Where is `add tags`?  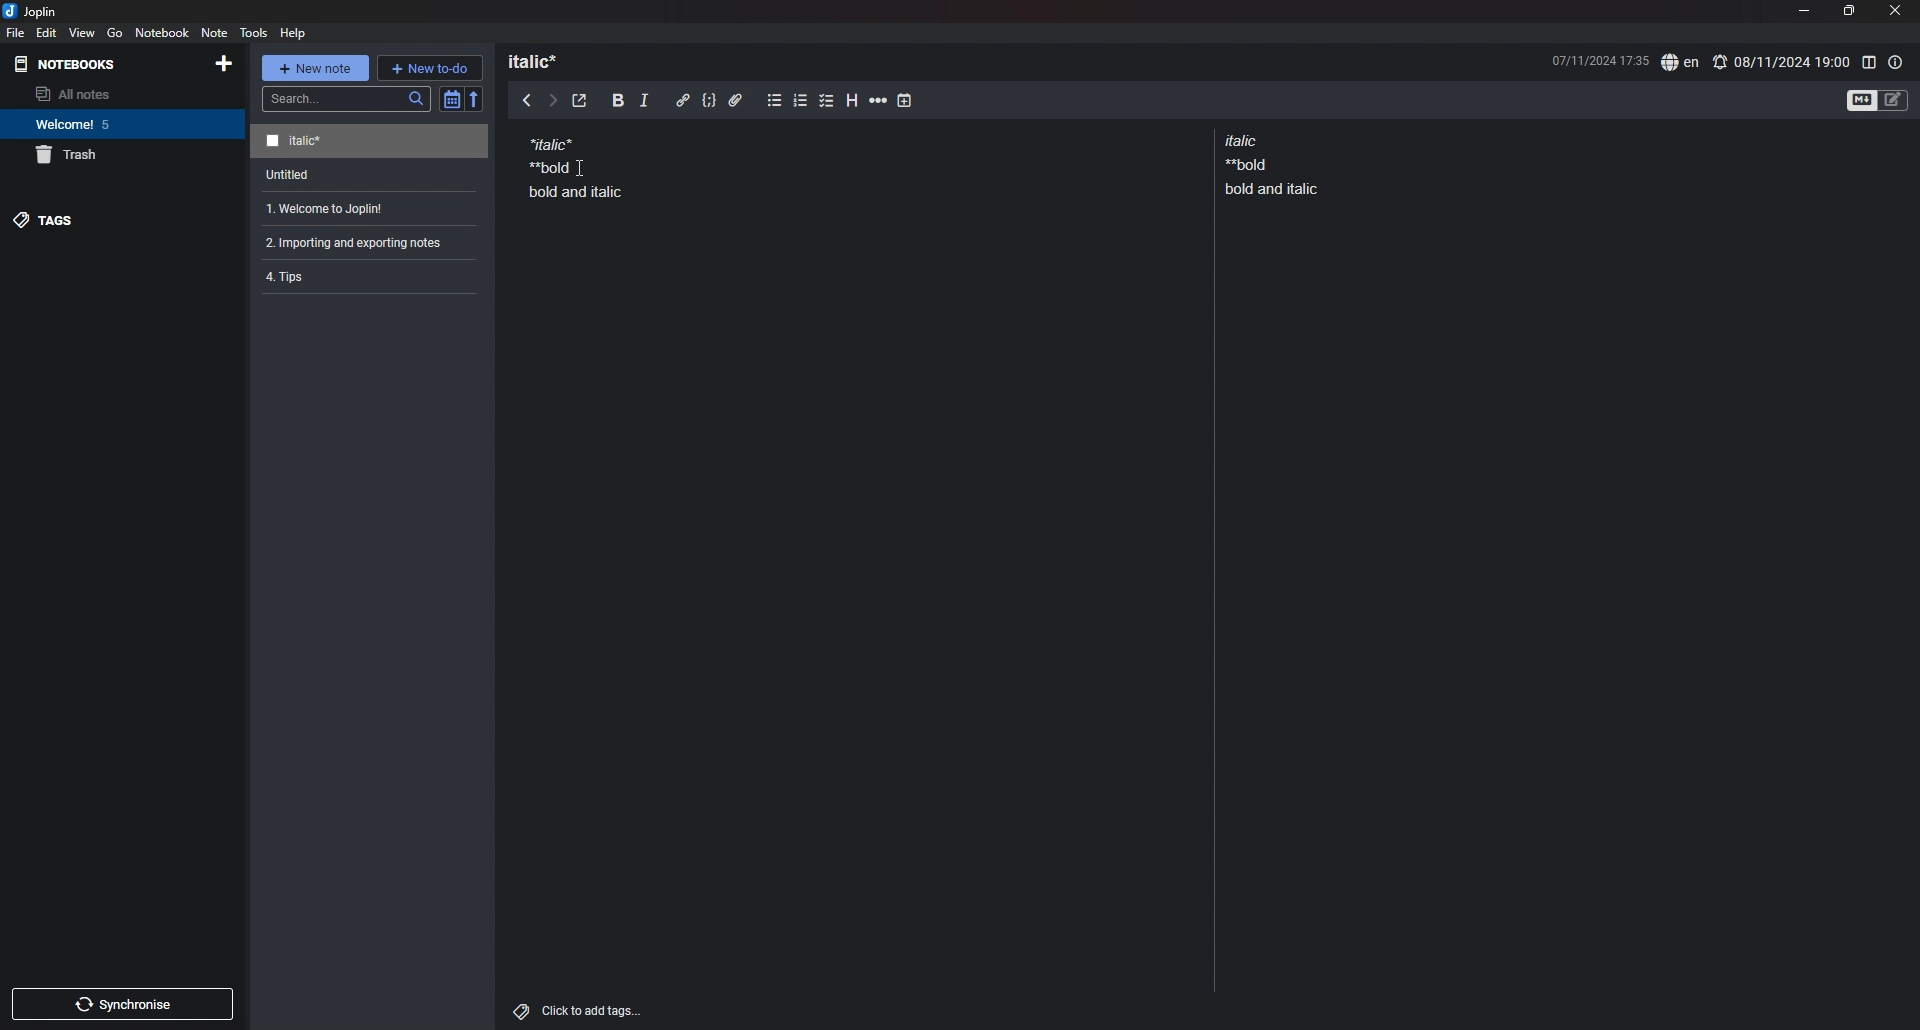
add tags is located at coordinates (580, 1011).